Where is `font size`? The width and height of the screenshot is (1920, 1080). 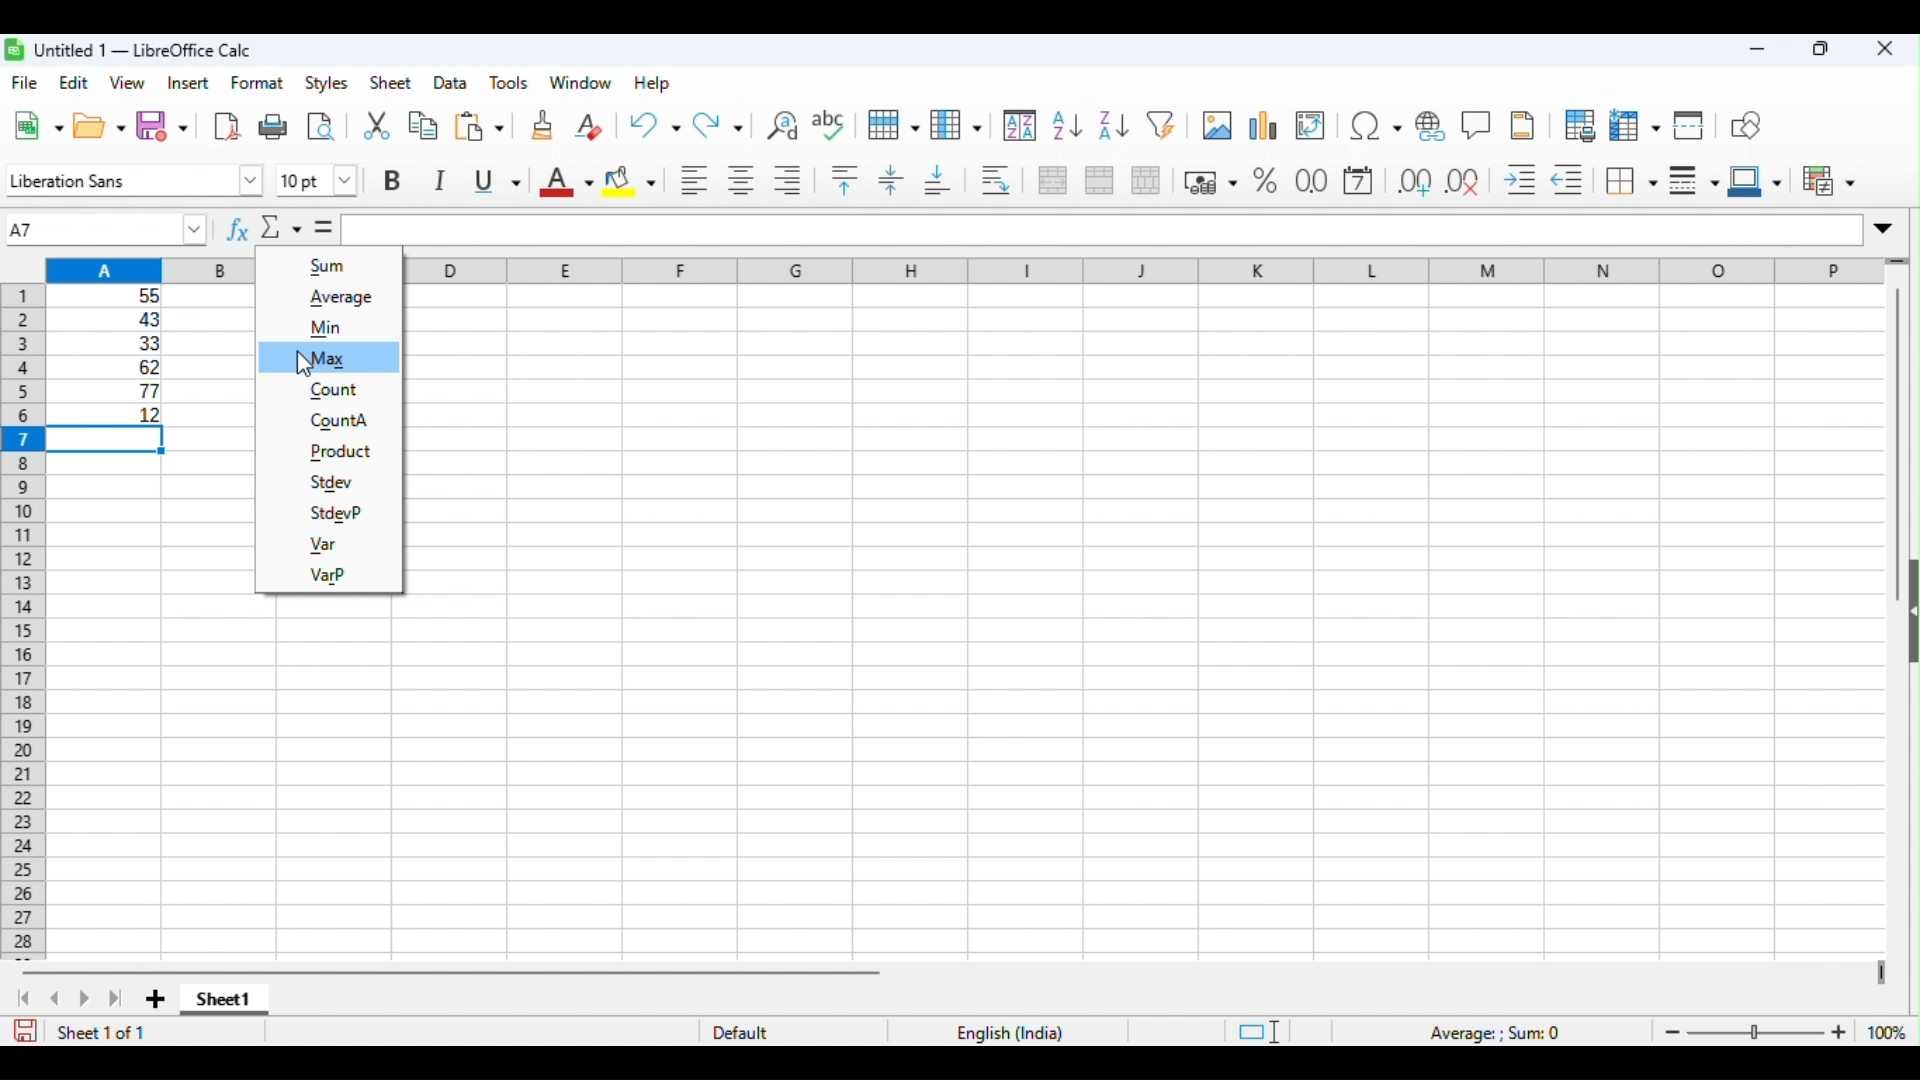
font size is located at coordinates (322, 177).